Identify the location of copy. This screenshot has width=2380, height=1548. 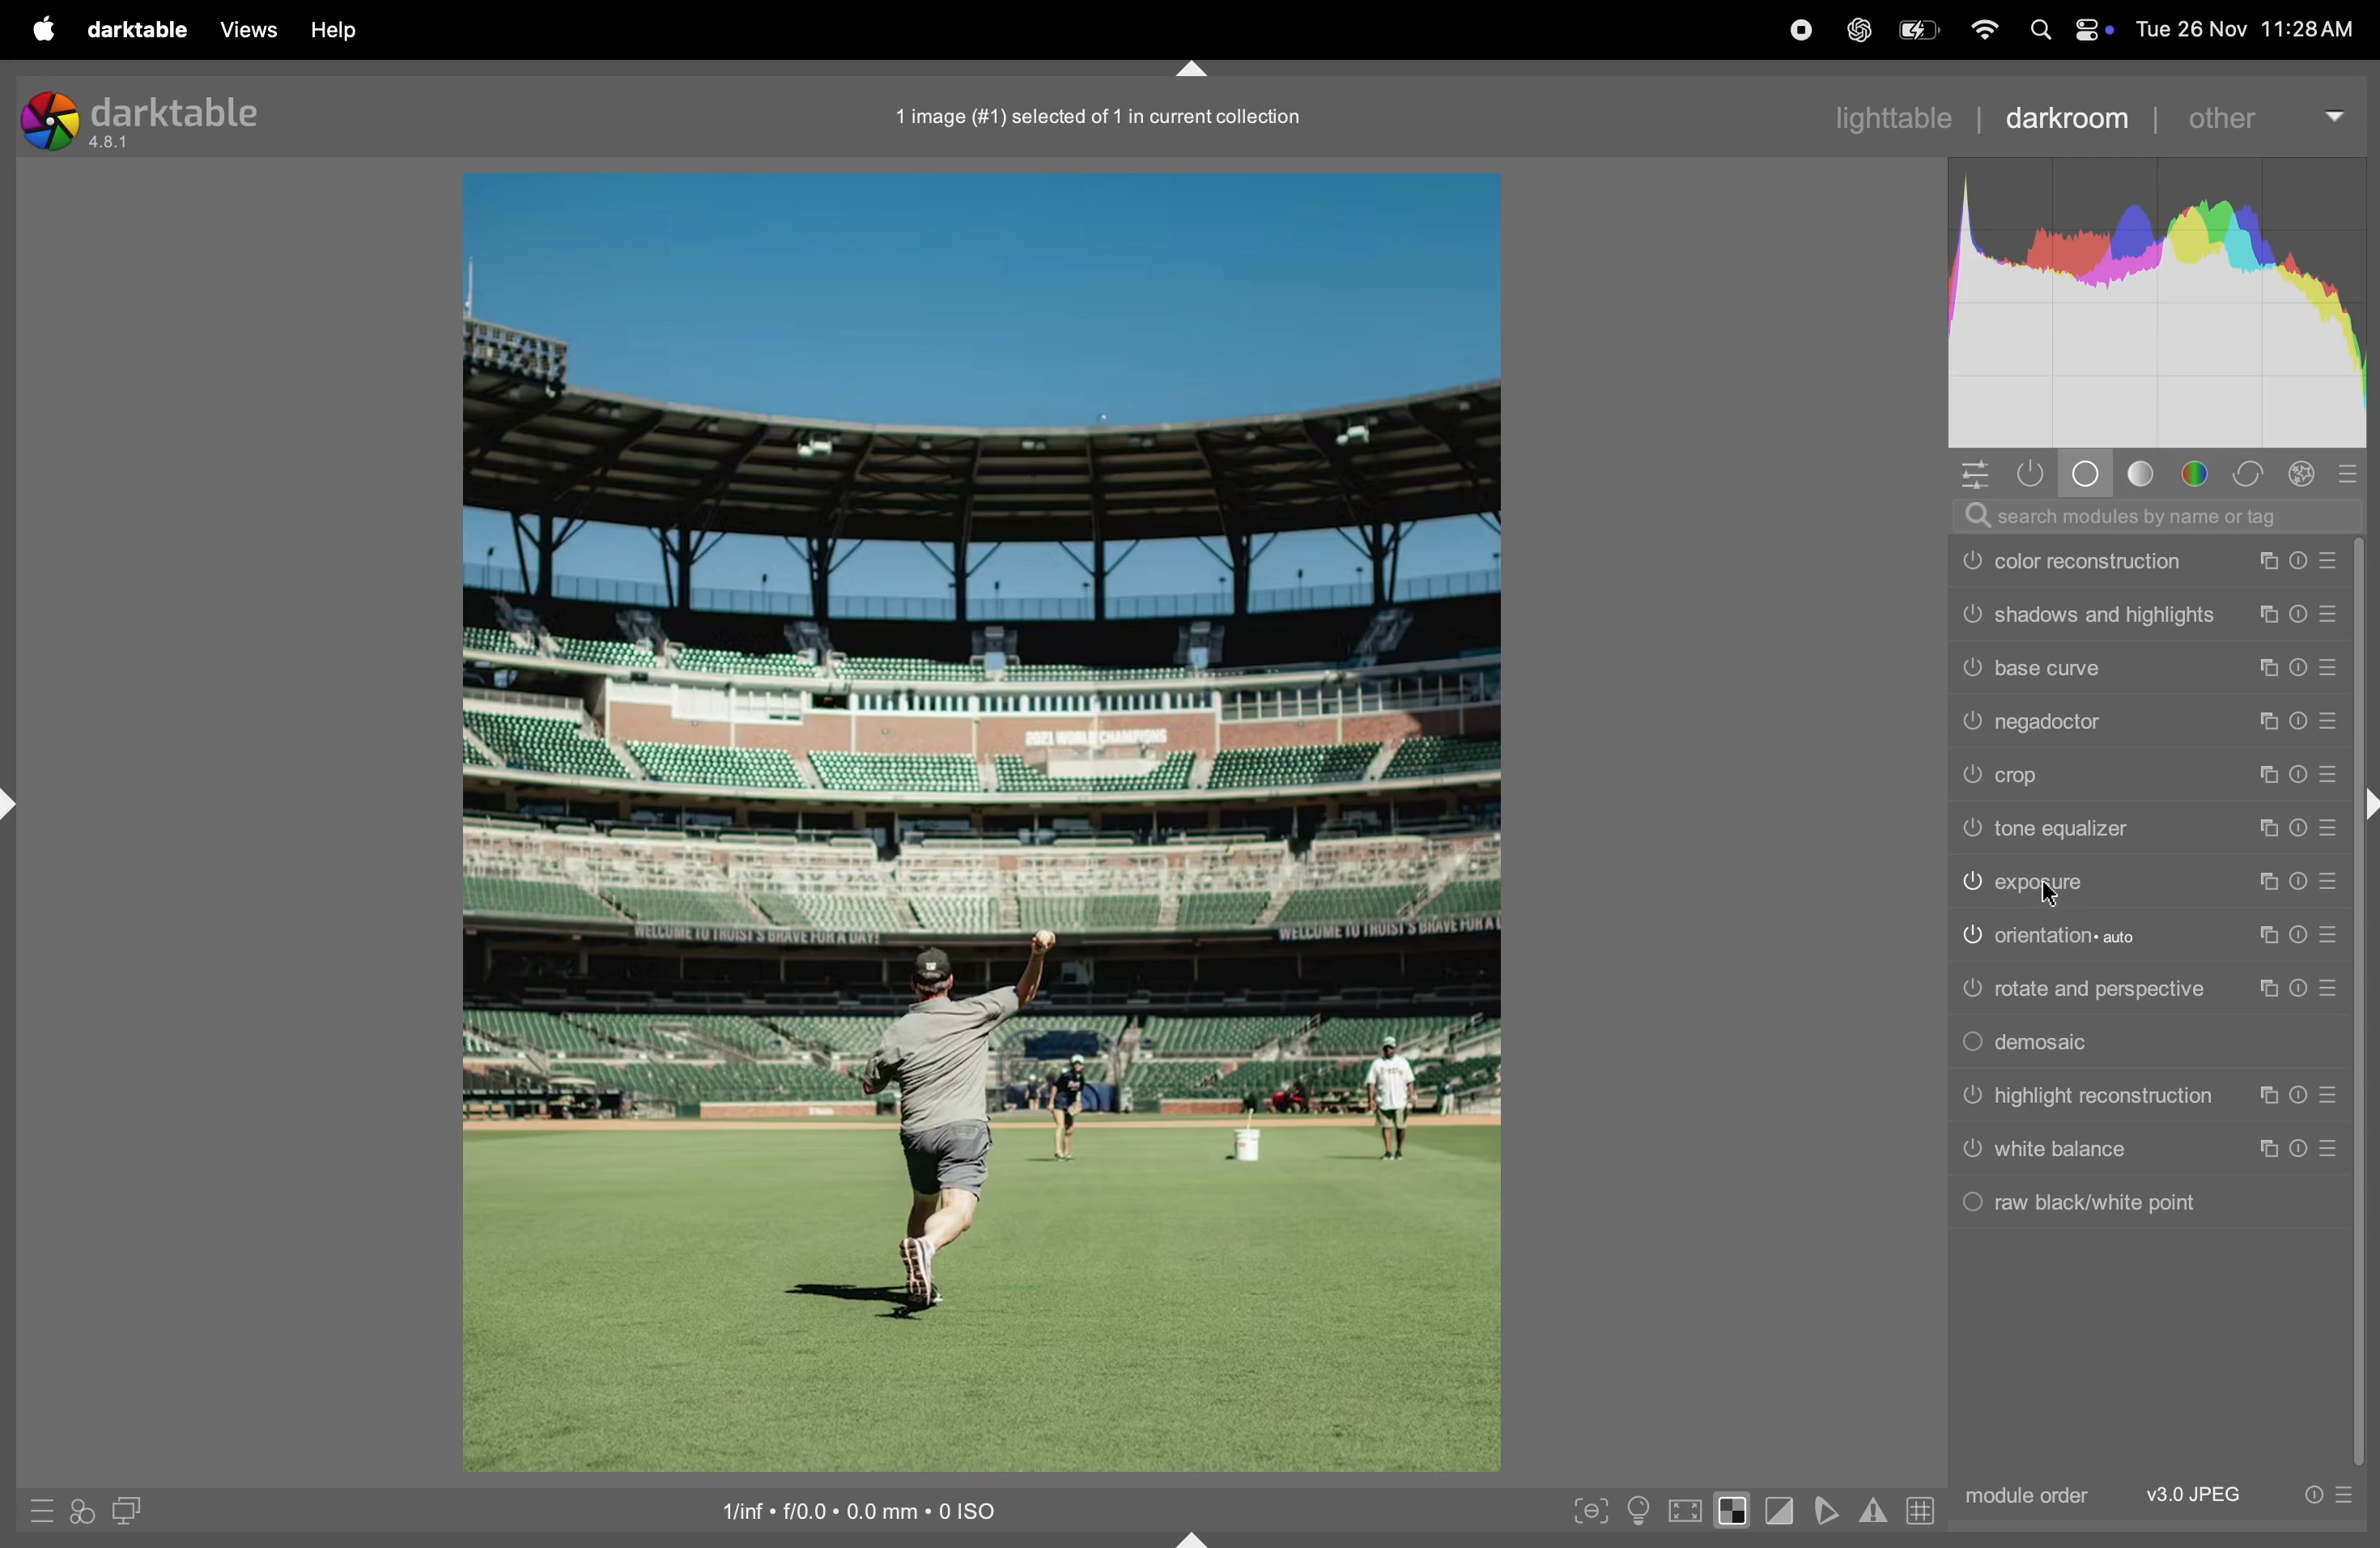
(2263, 990).